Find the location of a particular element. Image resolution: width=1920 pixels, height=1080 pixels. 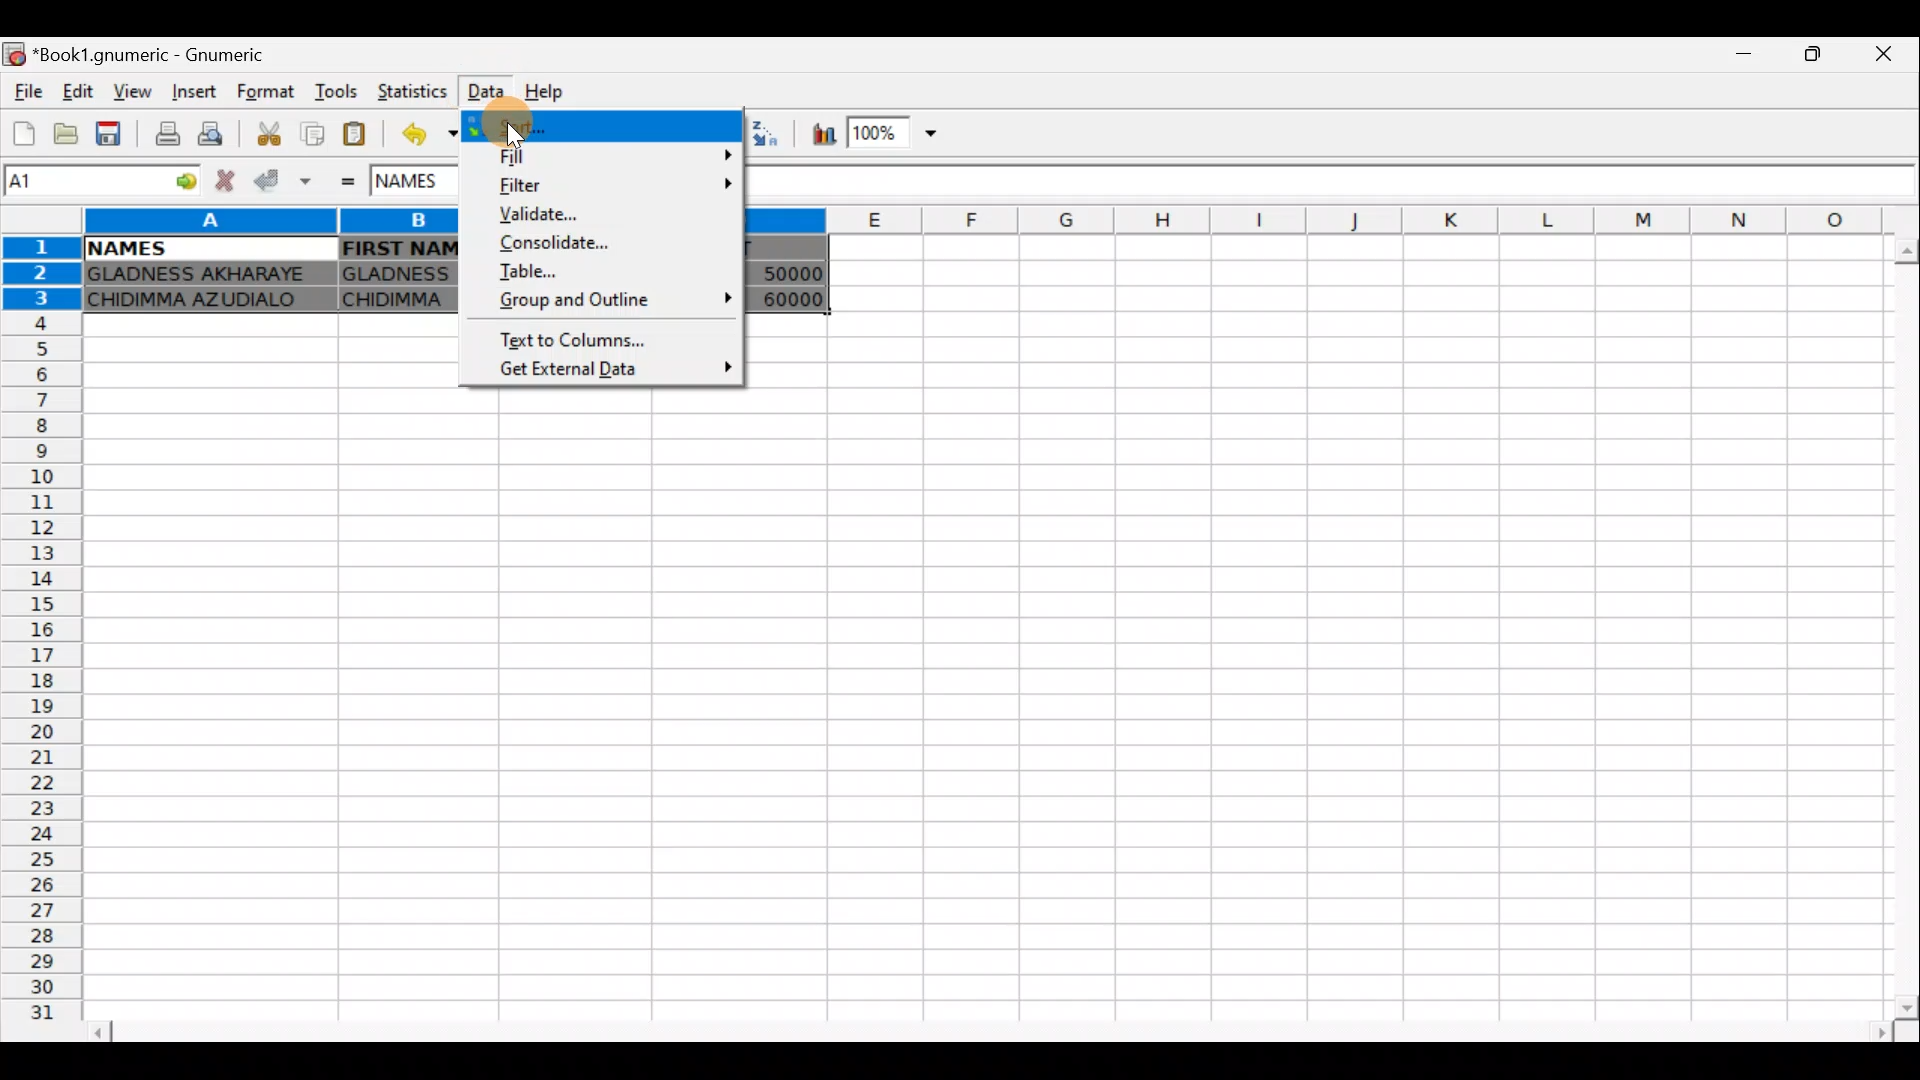

Insert chart is located at coordinates (823, 134).